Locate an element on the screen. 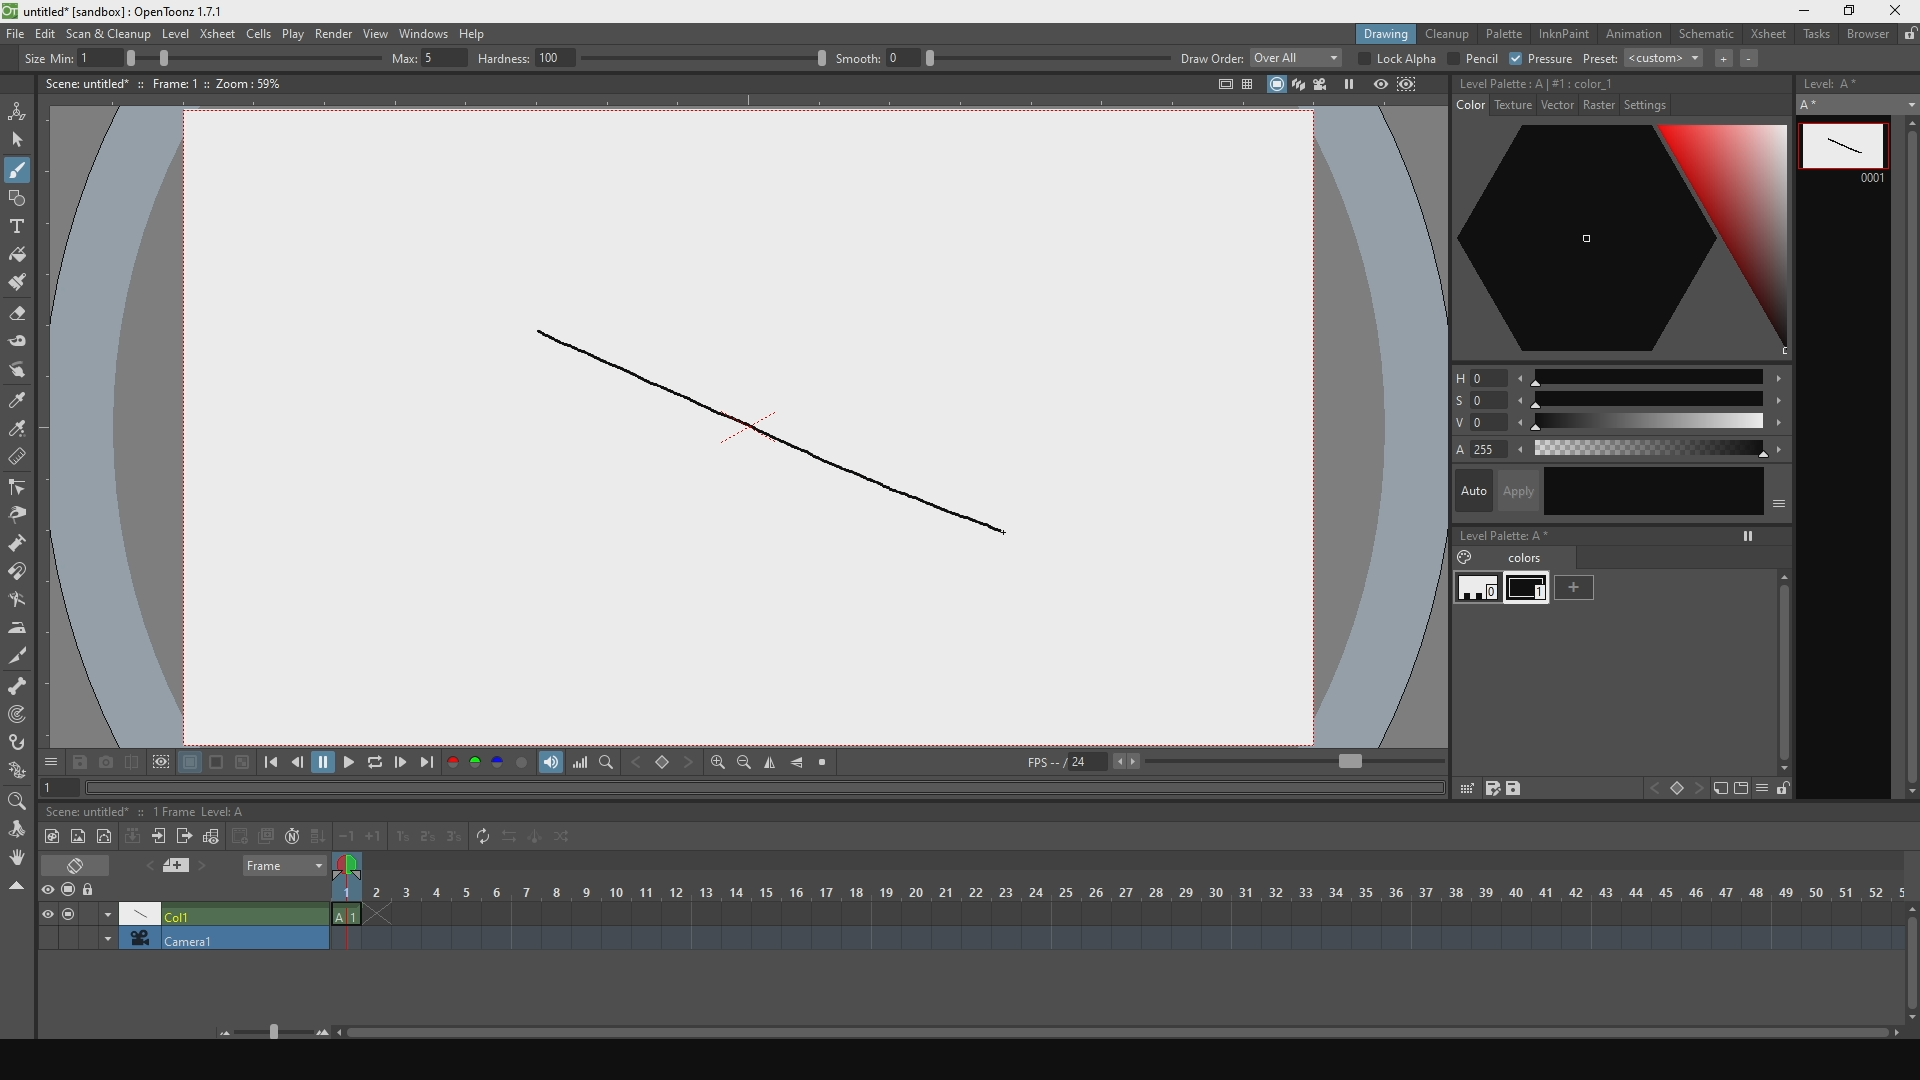 The height and width of the screenshot is (1080, 1920). compare with captures is located at coordinates (132, 764).